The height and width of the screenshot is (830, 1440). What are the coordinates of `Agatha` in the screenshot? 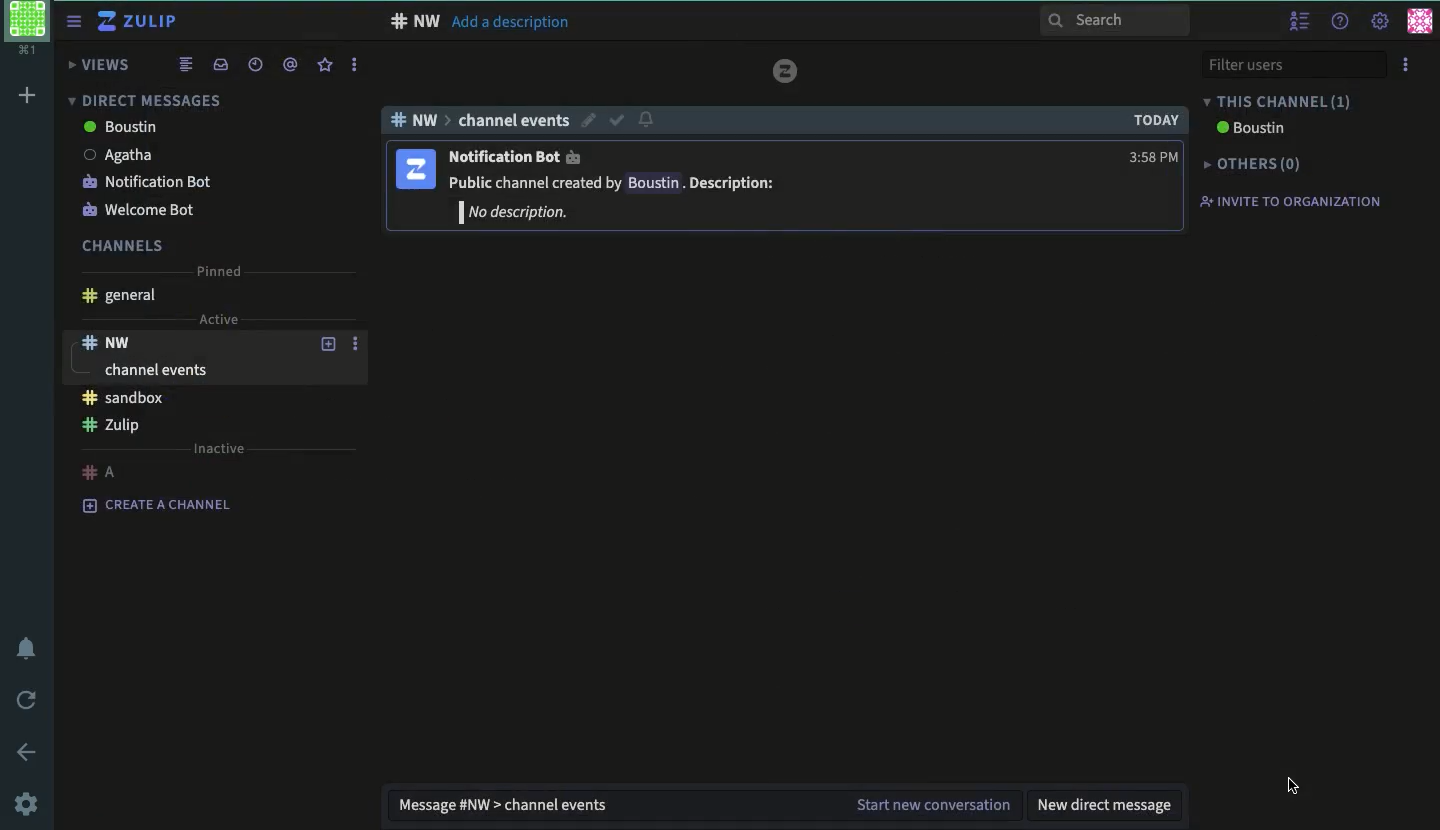 It's located at (124, 155).